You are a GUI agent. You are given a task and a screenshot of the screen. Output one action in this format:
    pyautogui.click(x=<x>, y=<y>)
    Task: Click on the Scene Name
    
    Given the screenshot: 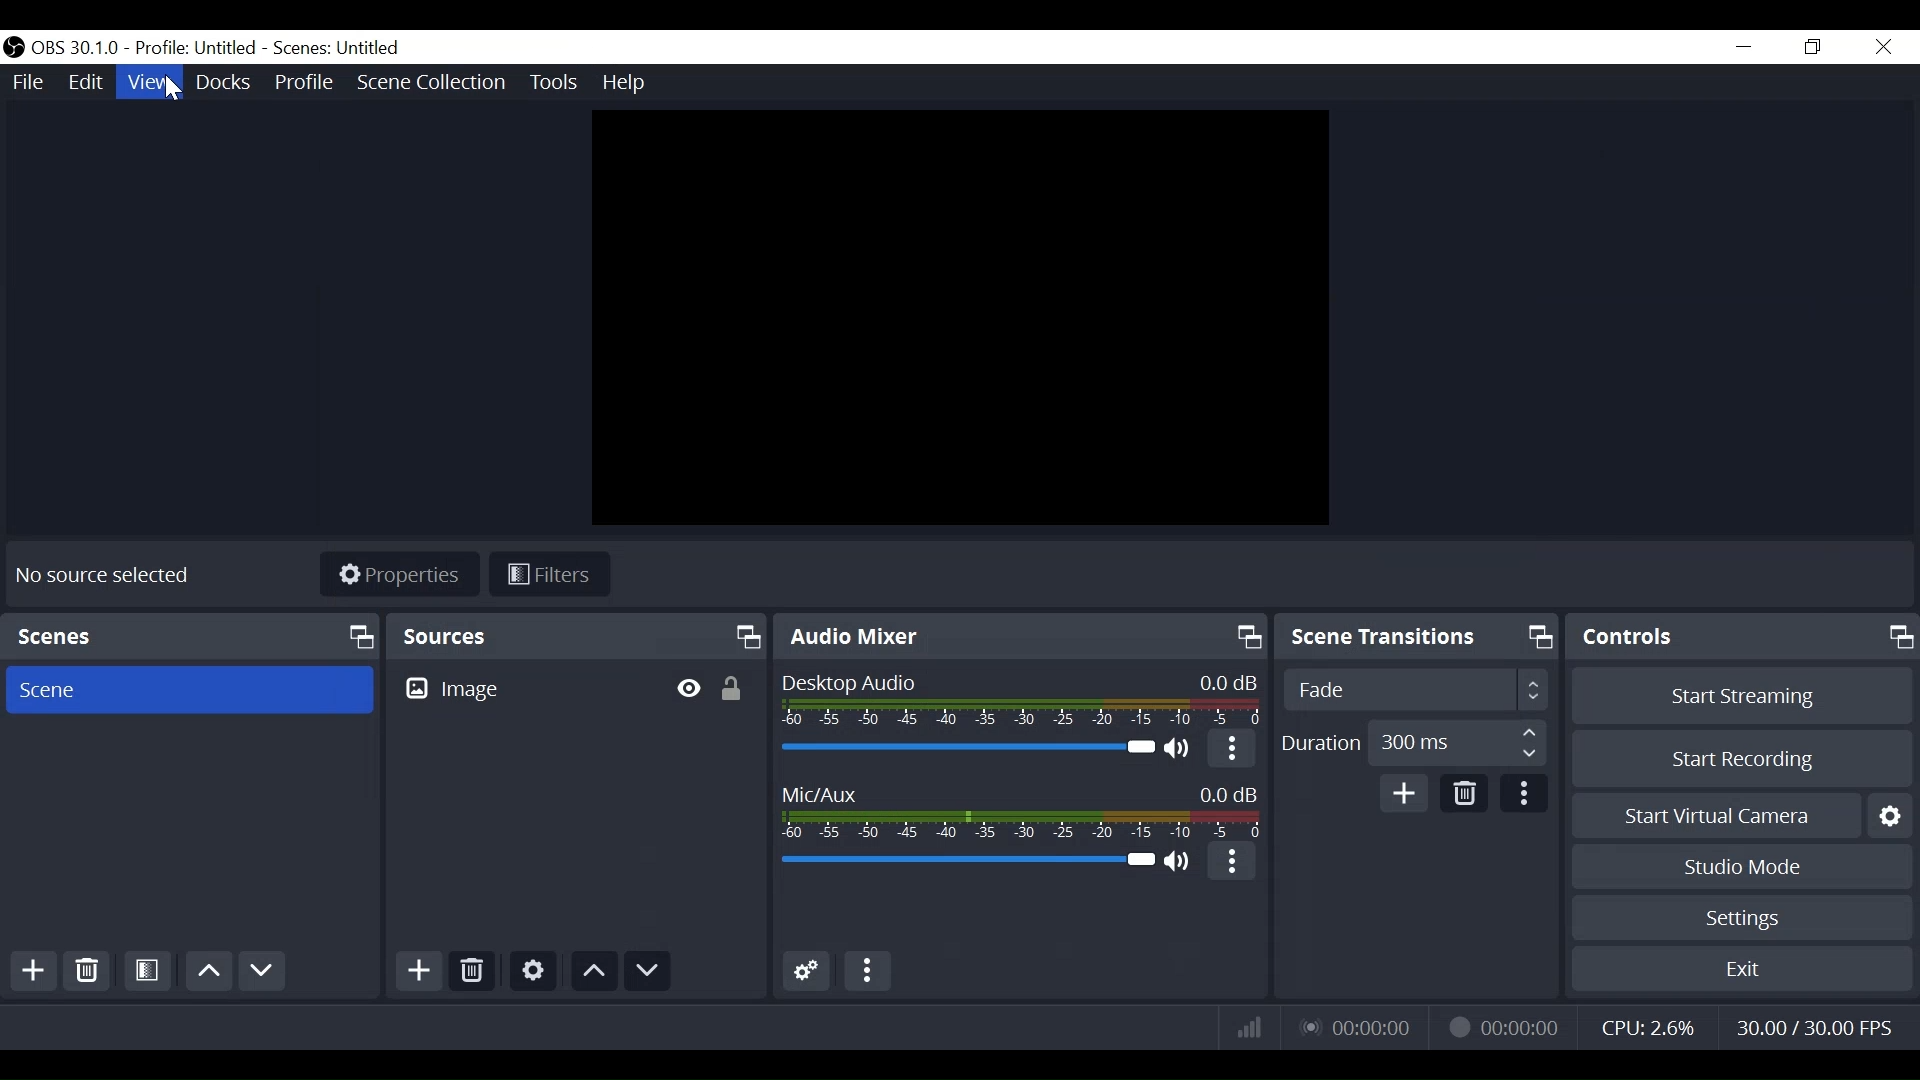 What is the action you would take?
    pyautogui.click(x=343, y=47)
    